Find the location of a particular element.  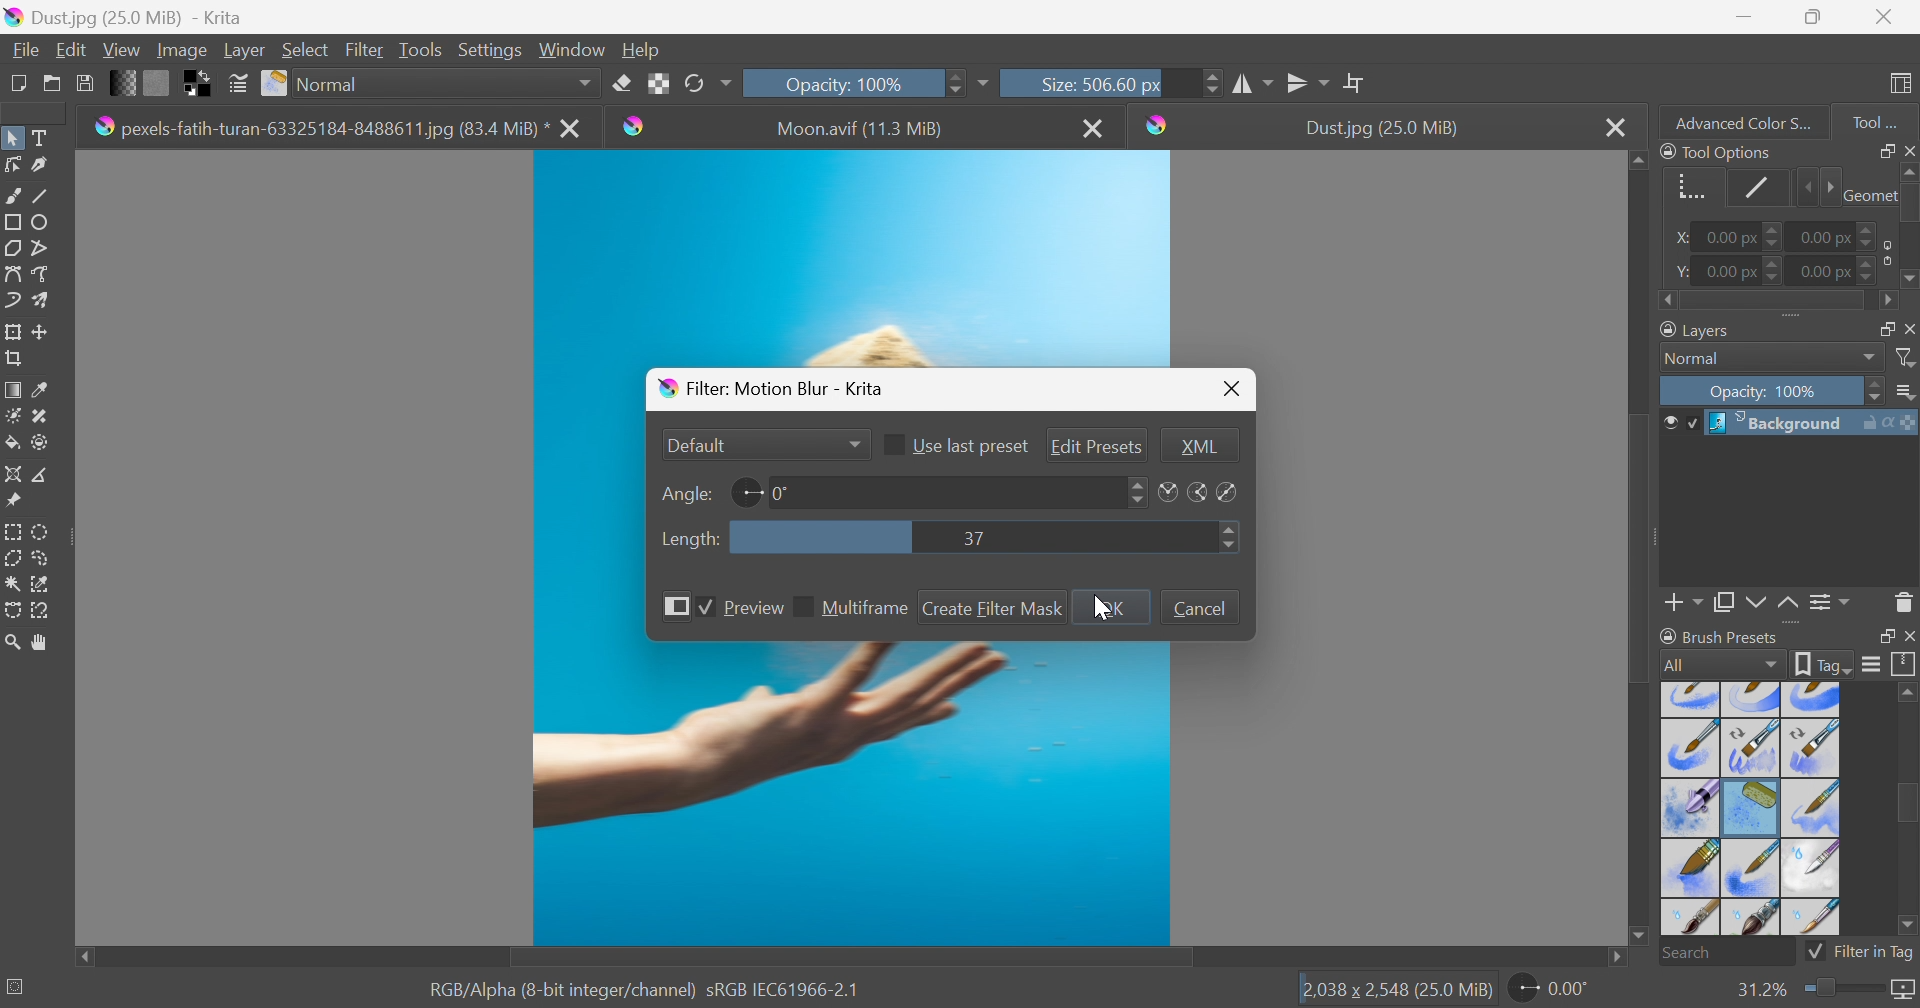

Slider is located at coordinates (952, 81).